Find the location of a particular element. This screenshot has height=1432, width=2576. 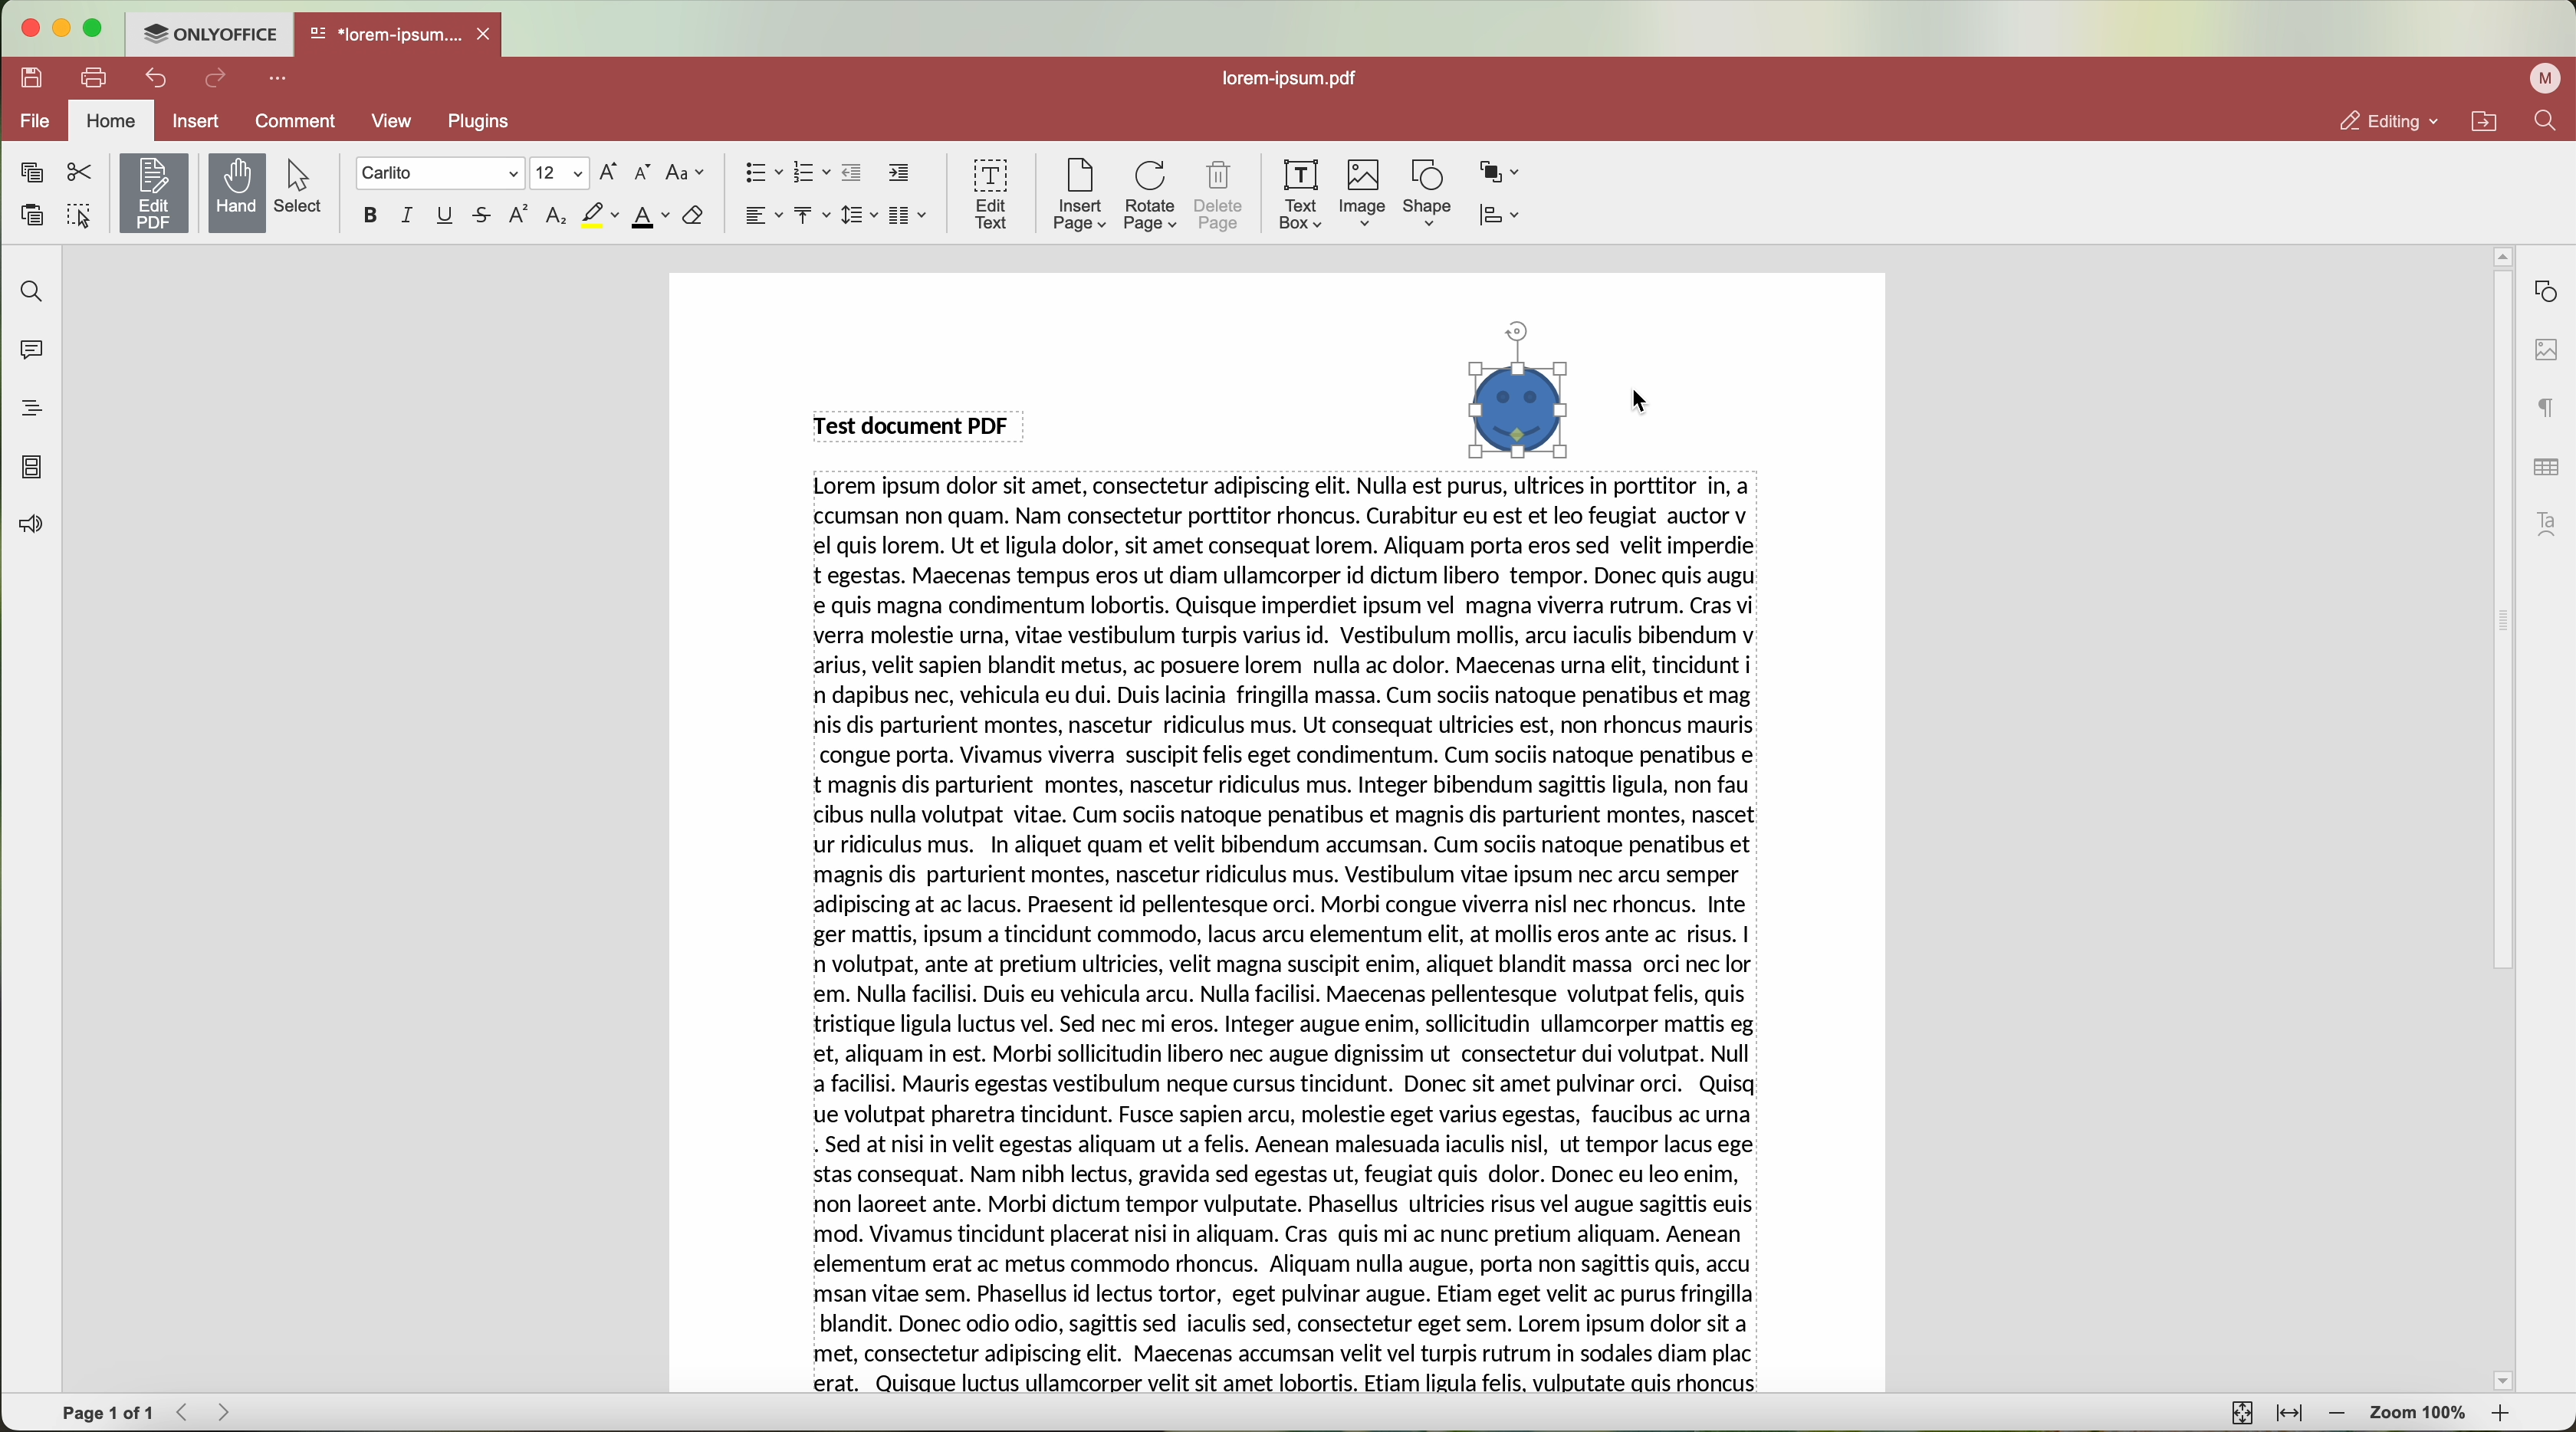

copy is located at coordinates (27, 171).